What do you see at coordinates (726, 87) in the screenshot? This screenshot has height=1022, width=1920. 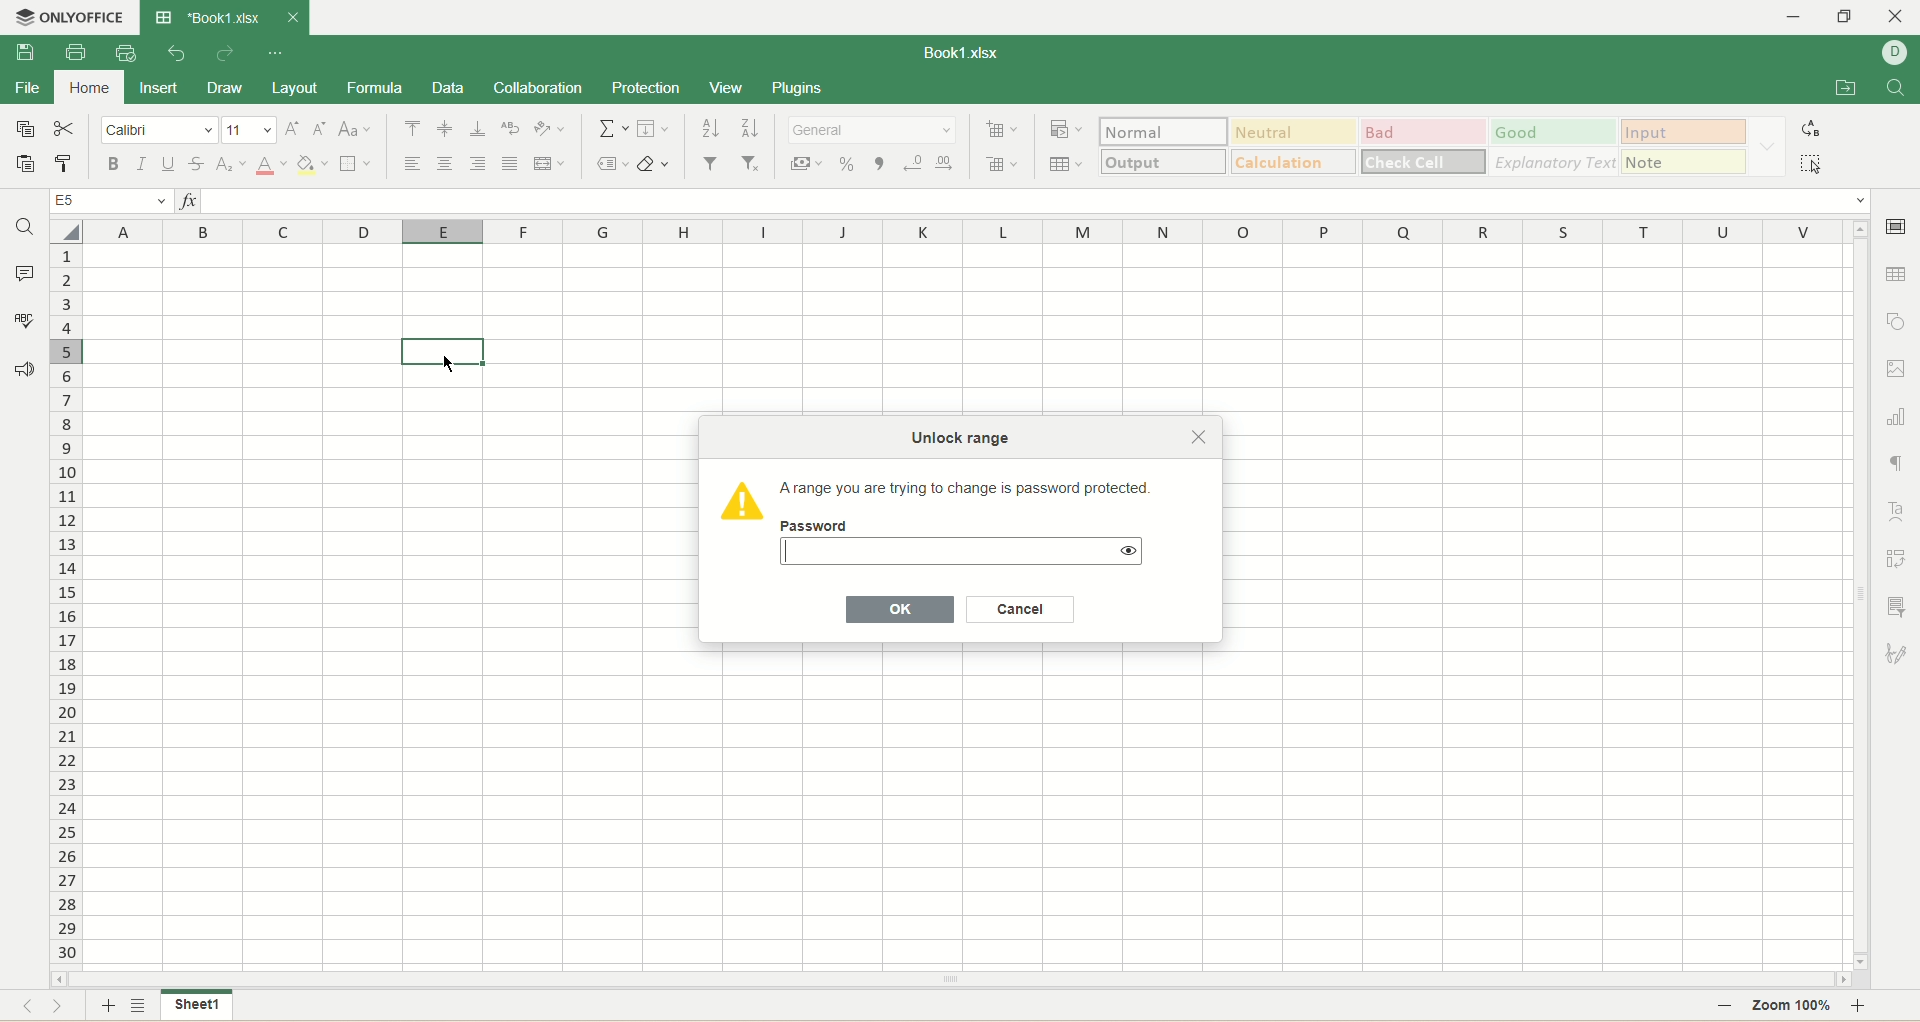 I see `view` at bounding box center [726, 87].